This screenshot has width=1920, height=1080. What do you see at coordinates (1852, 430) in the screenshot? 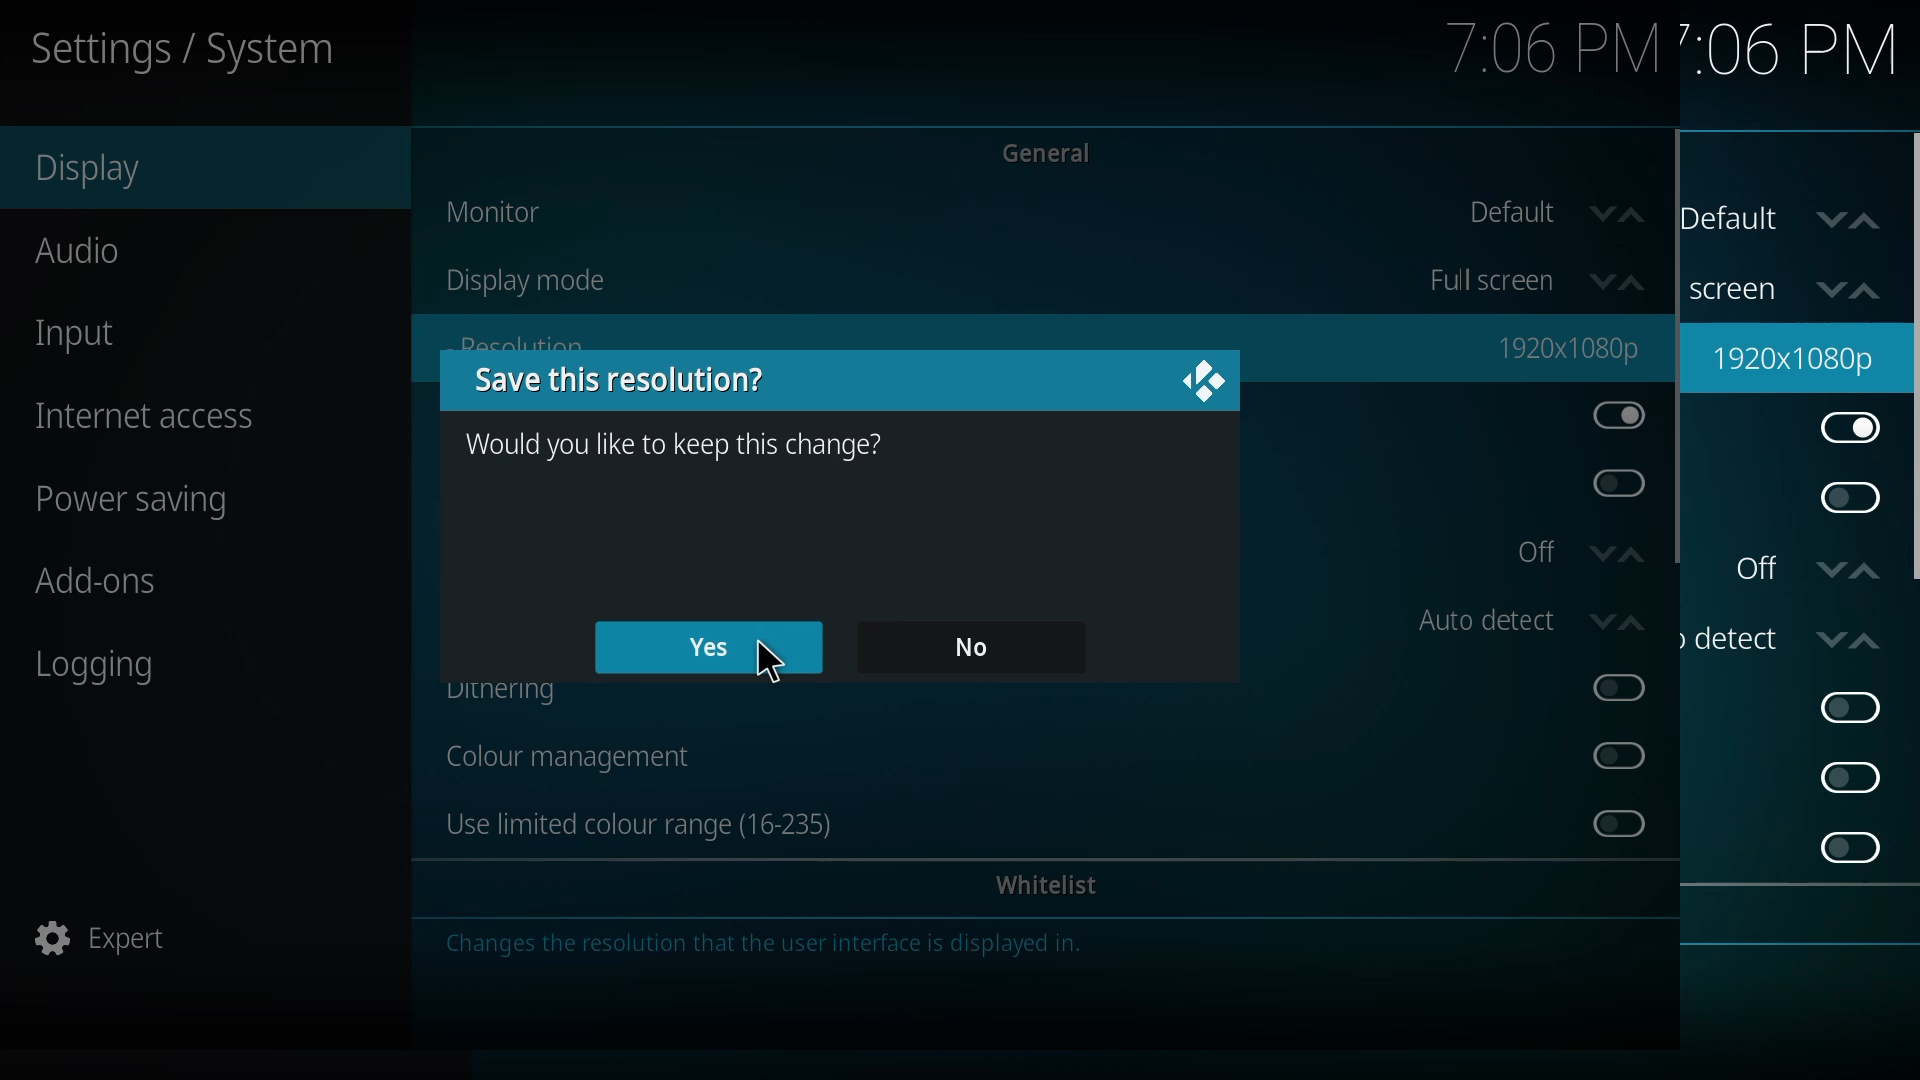
I see `enabled` at bounding box center [1852, 430].